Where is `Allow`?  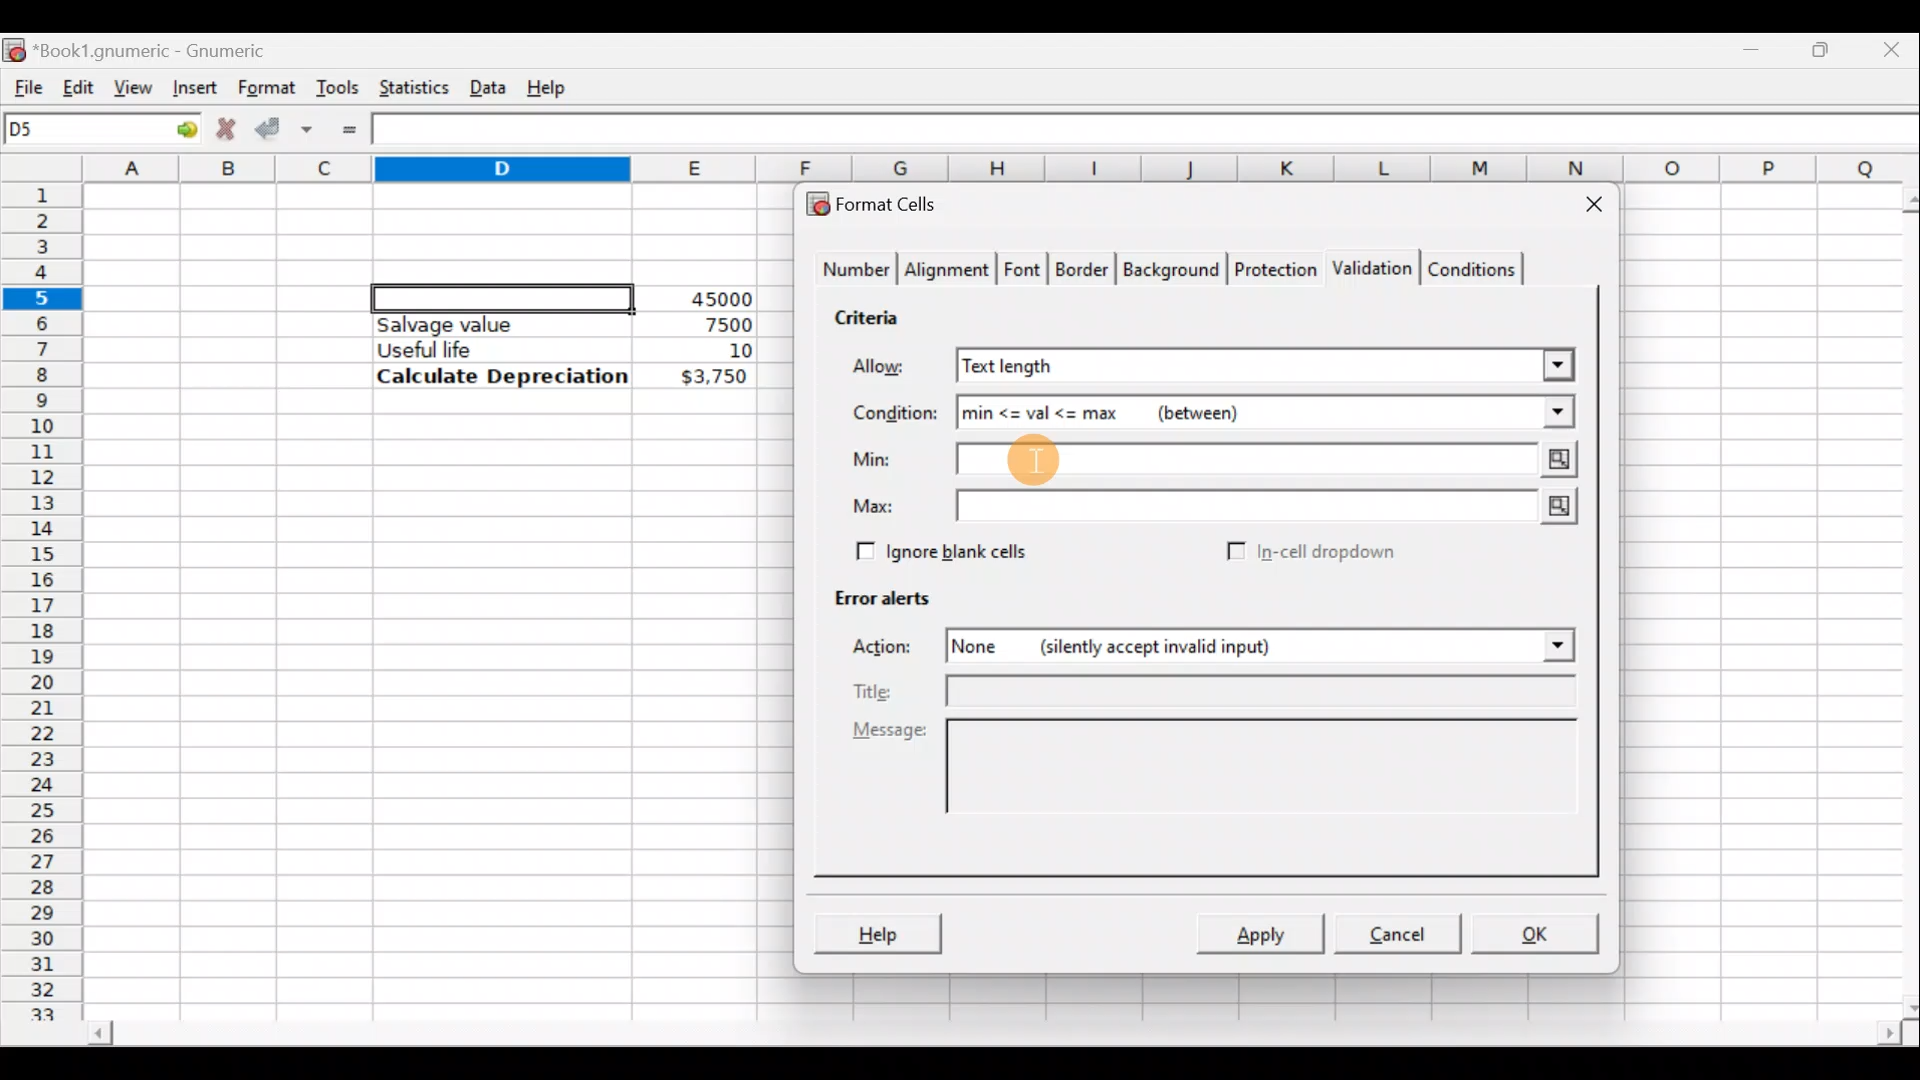 Allow is located at coordinates (893, 369).